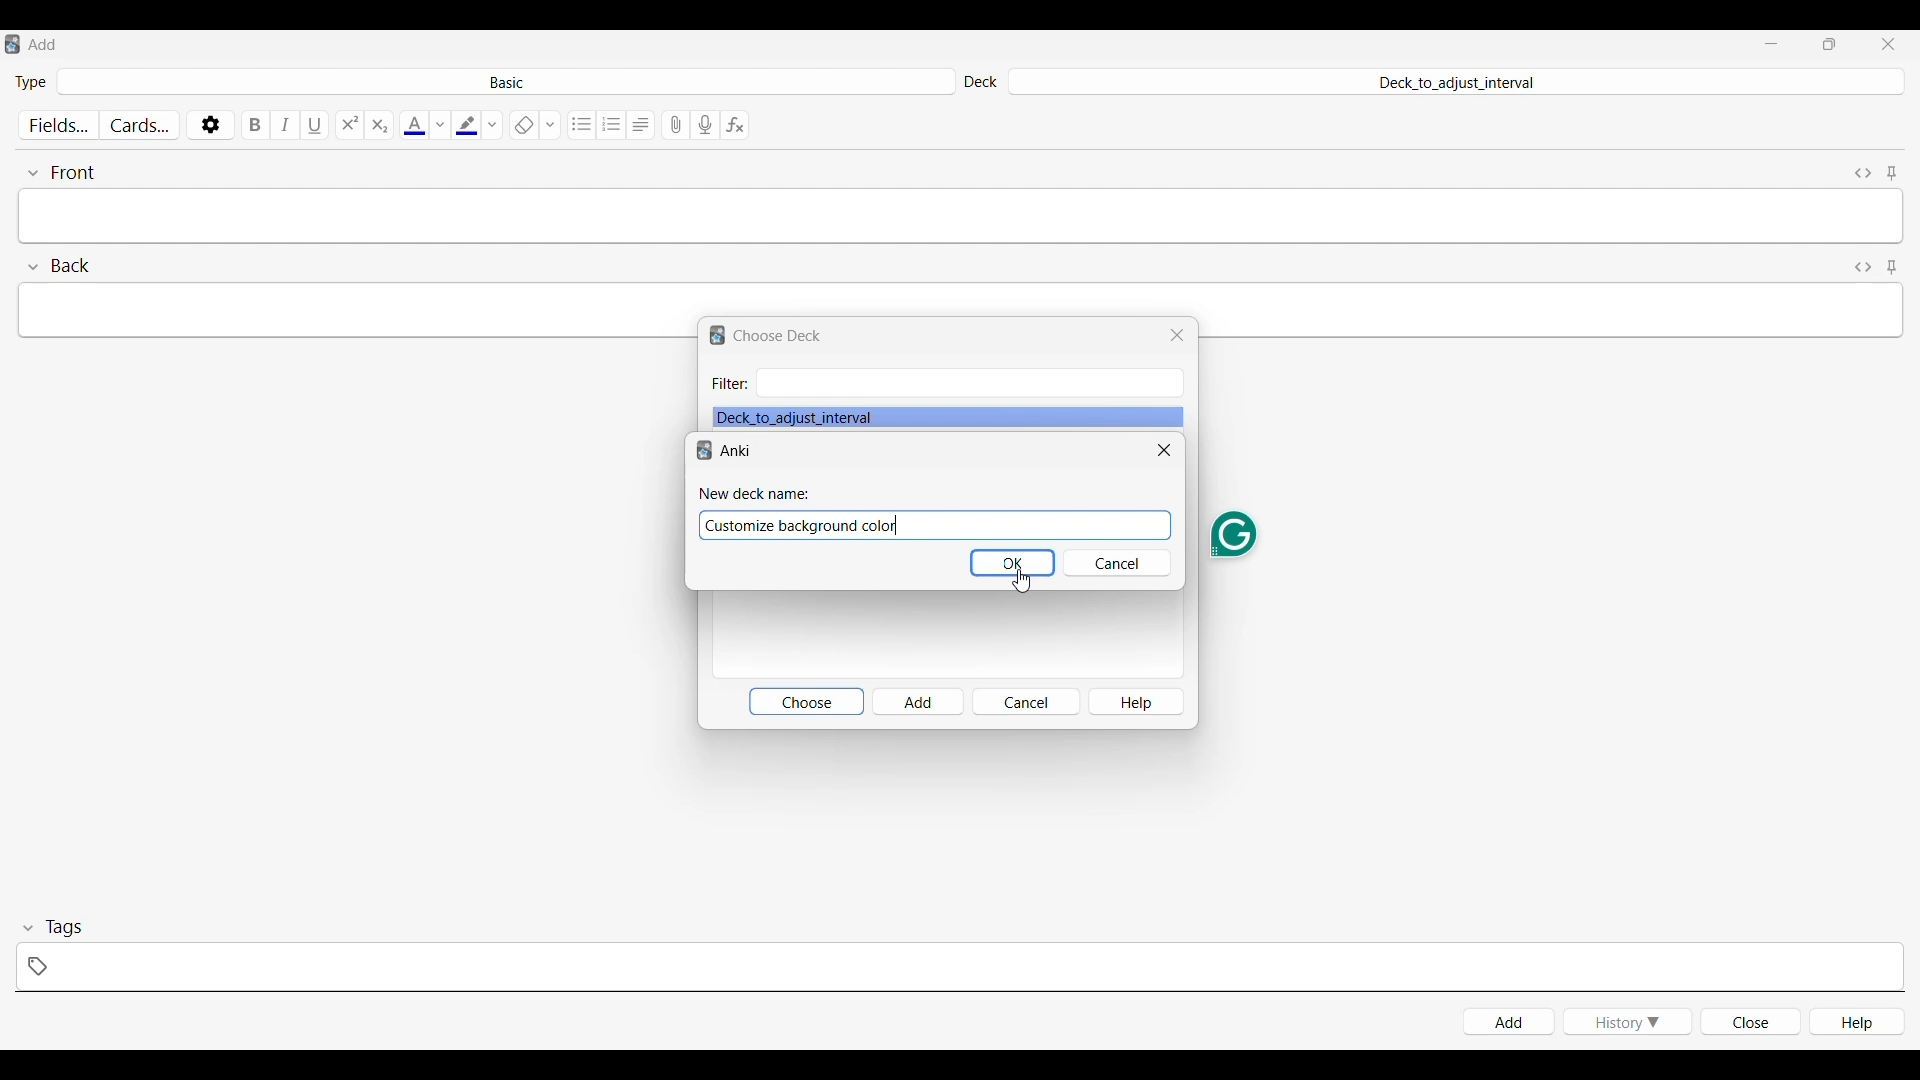 This screenshot has width=1920, height=1080. What do you see at coordinates (612, 125) in the screenshot?
I see `Ordered list` at bounding box center [612, 125].